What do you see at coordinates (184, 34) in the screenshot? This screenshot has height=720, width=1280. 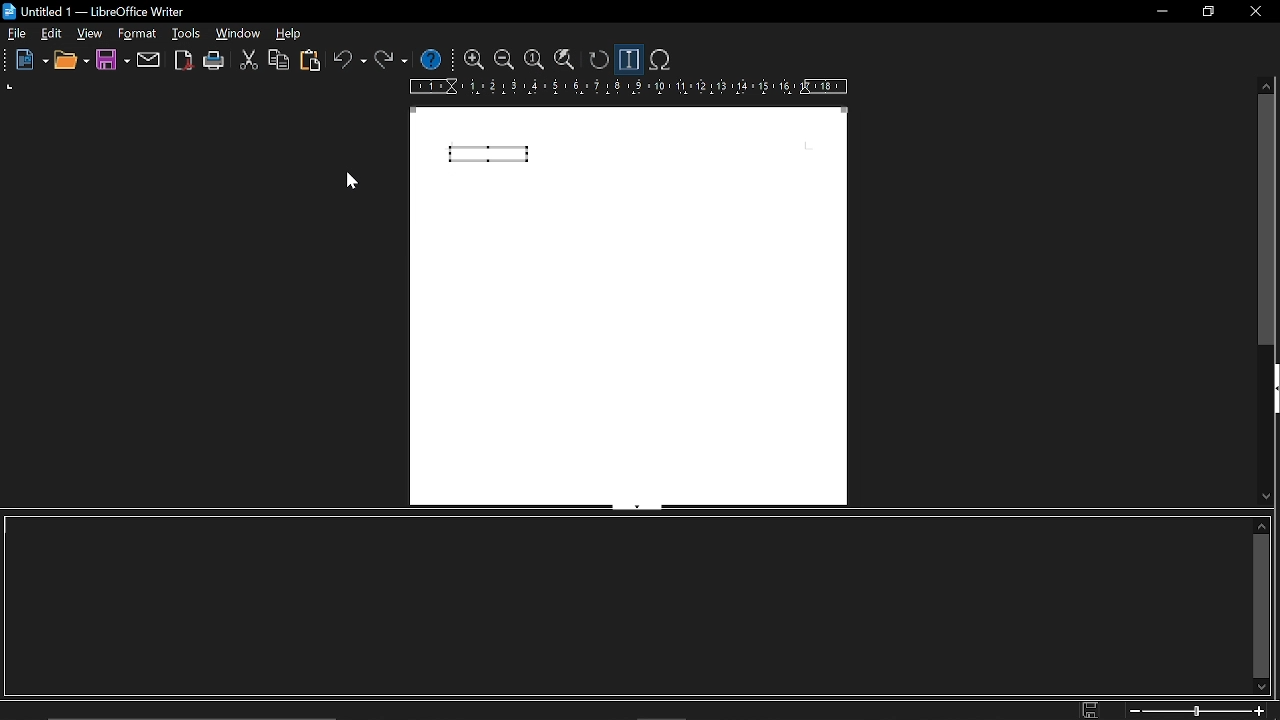 I see `format` at bounding box center [184, 34].